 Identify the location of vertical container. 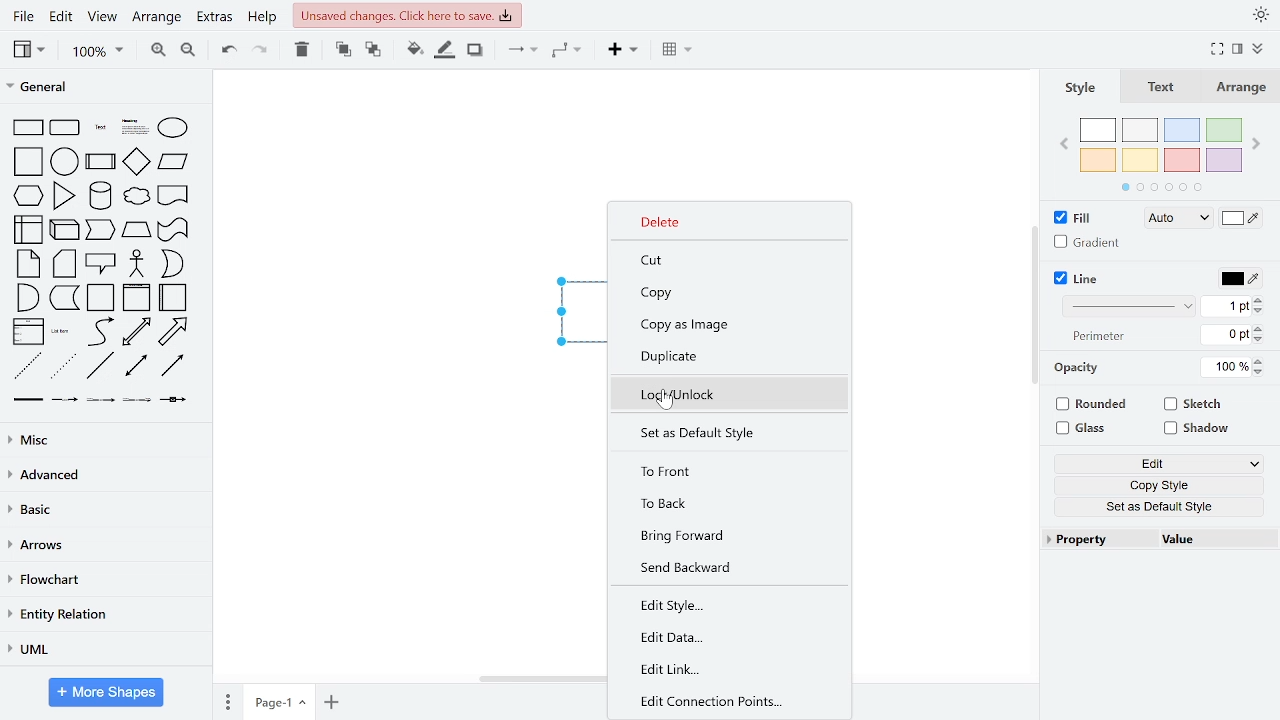
(136, 298).